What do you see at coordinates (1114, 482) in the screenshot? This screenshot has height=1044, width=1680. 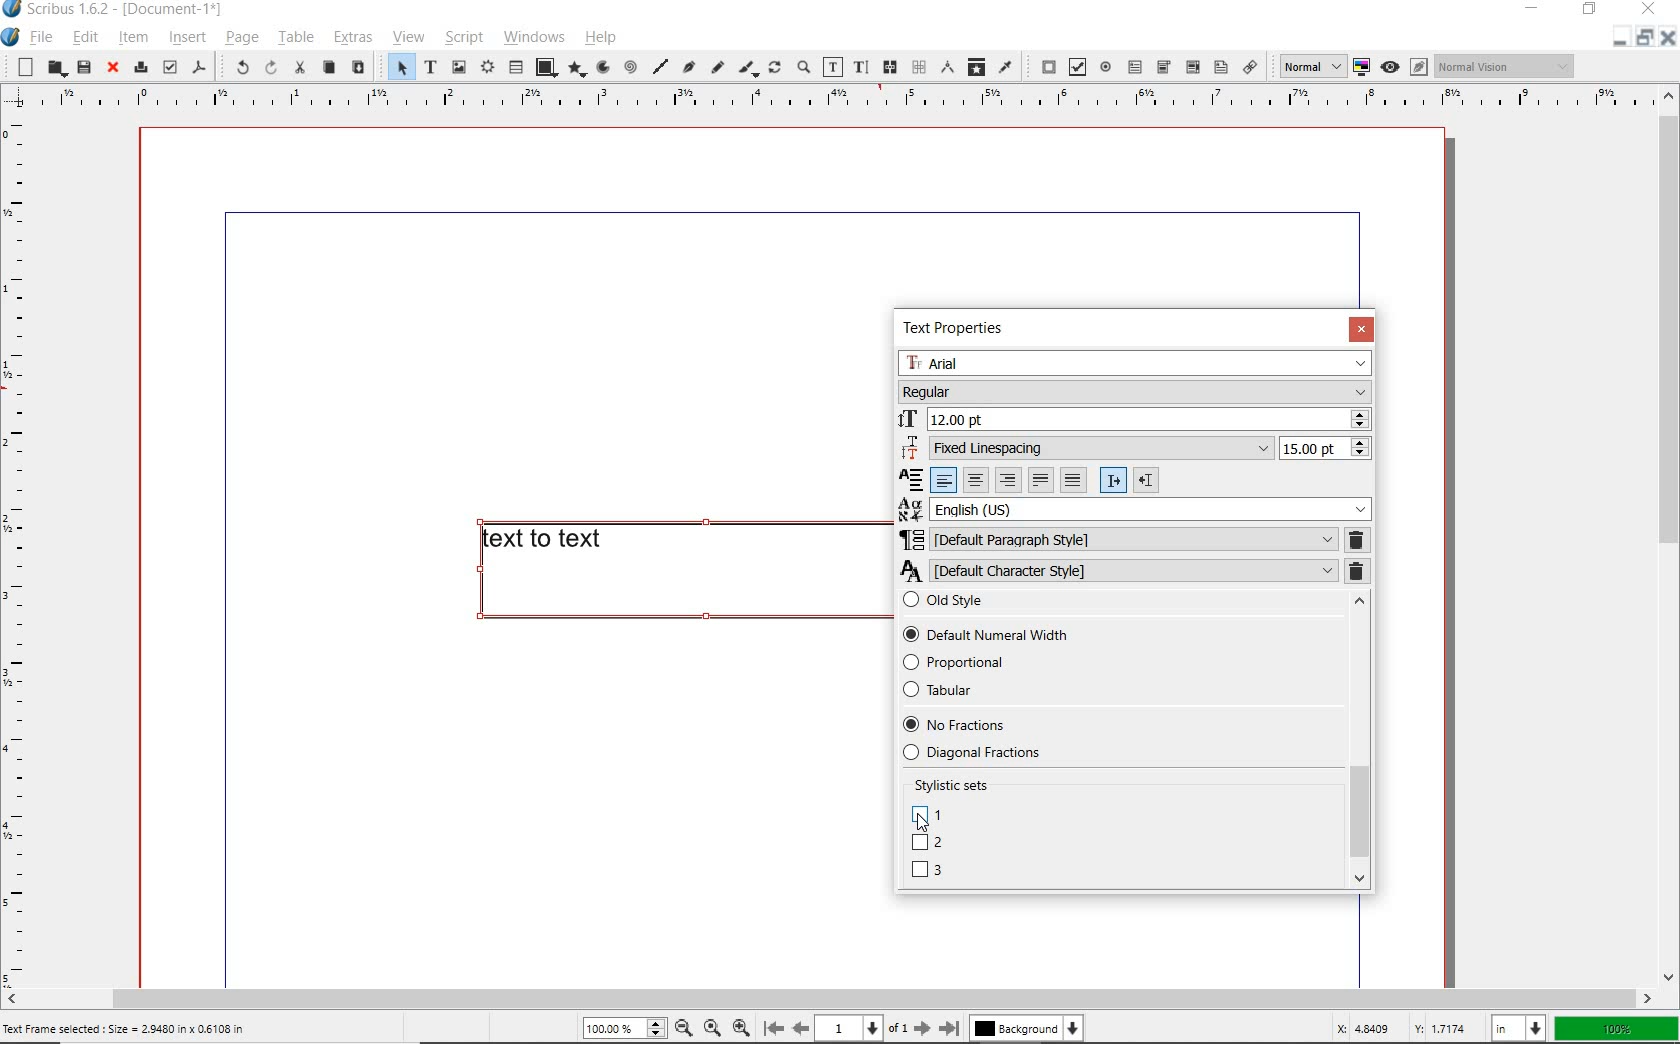 I see `Left to right paragraph` at bounding box center [1114, 482].